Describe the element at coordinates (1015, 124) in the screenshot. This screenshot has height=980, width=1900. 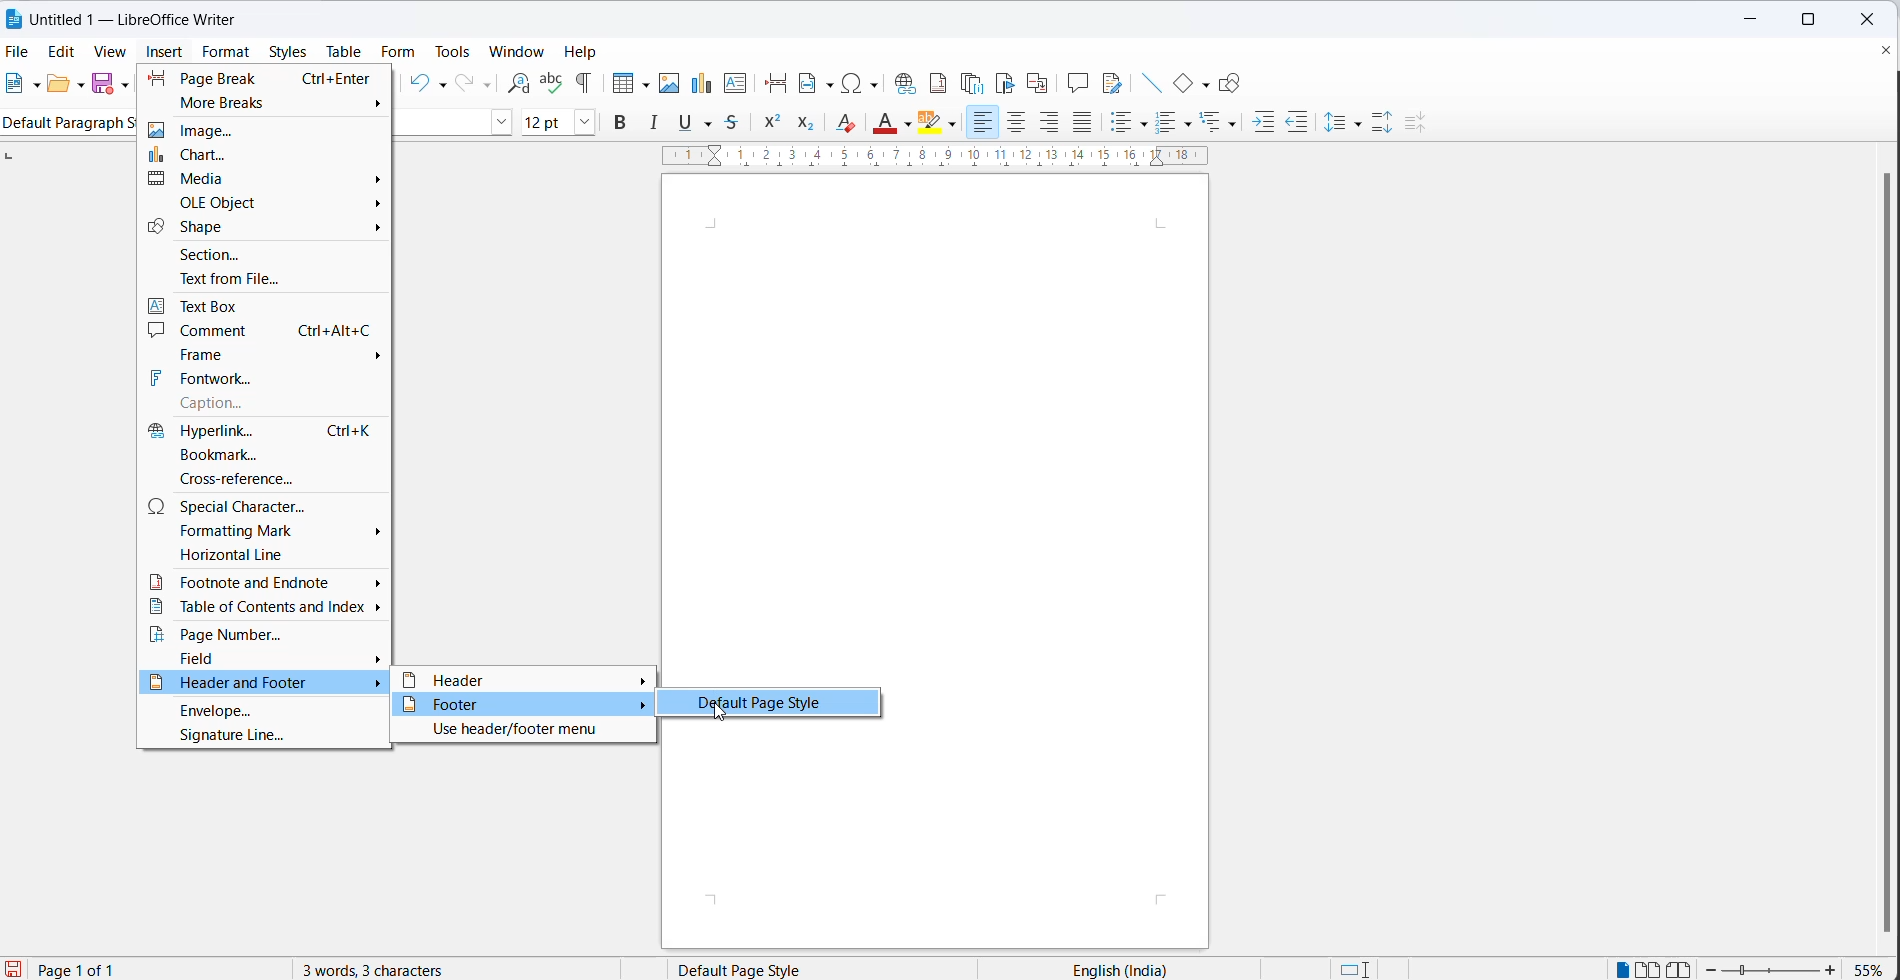
I see `text align center` at that location.